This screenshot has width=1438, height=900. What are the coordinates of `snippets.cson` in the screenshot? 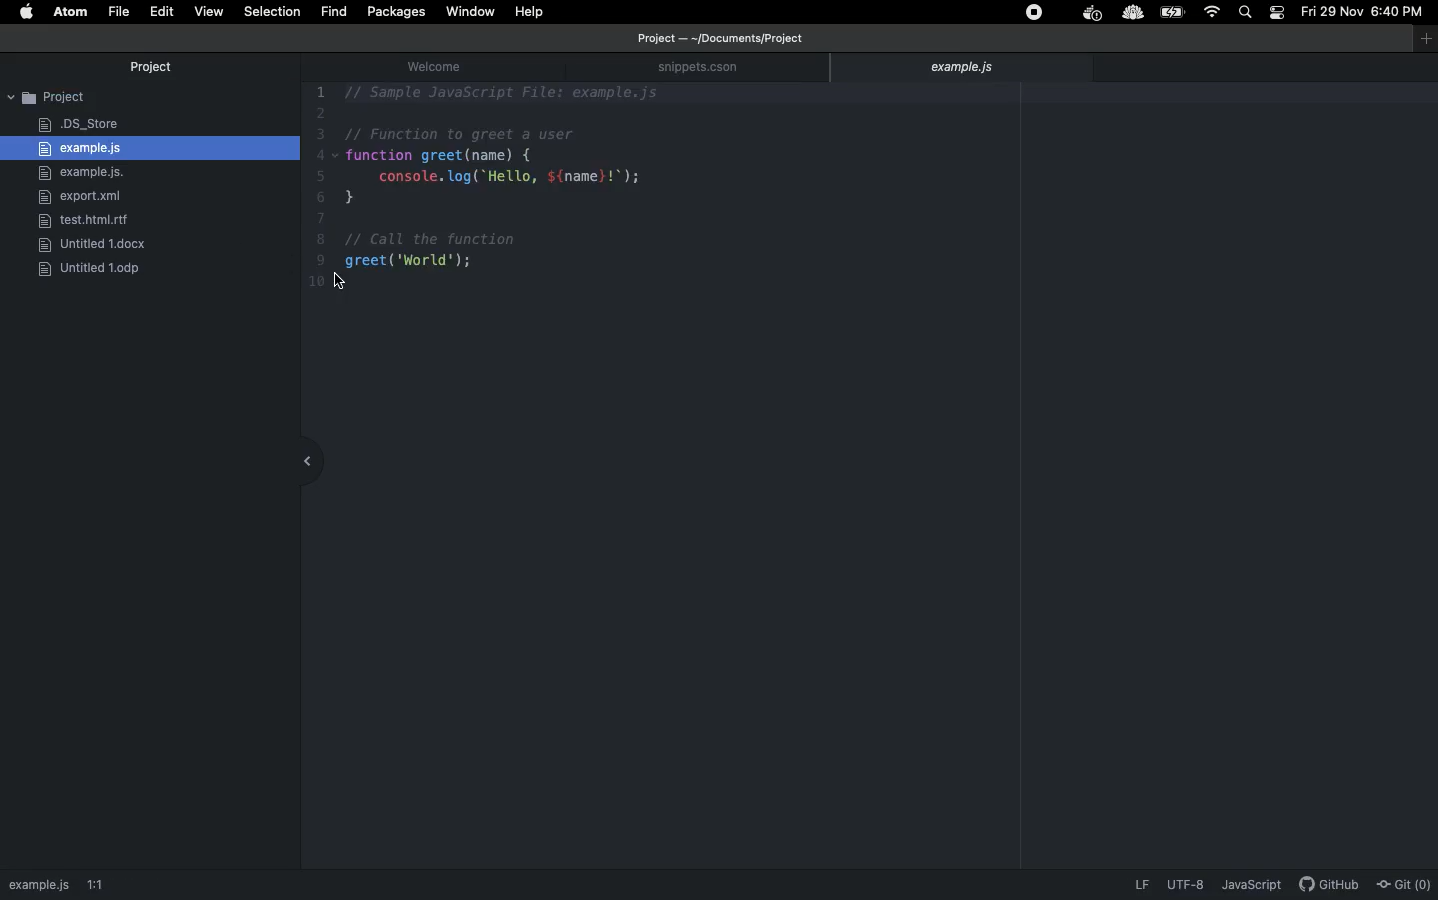 It's located at (716, 68).